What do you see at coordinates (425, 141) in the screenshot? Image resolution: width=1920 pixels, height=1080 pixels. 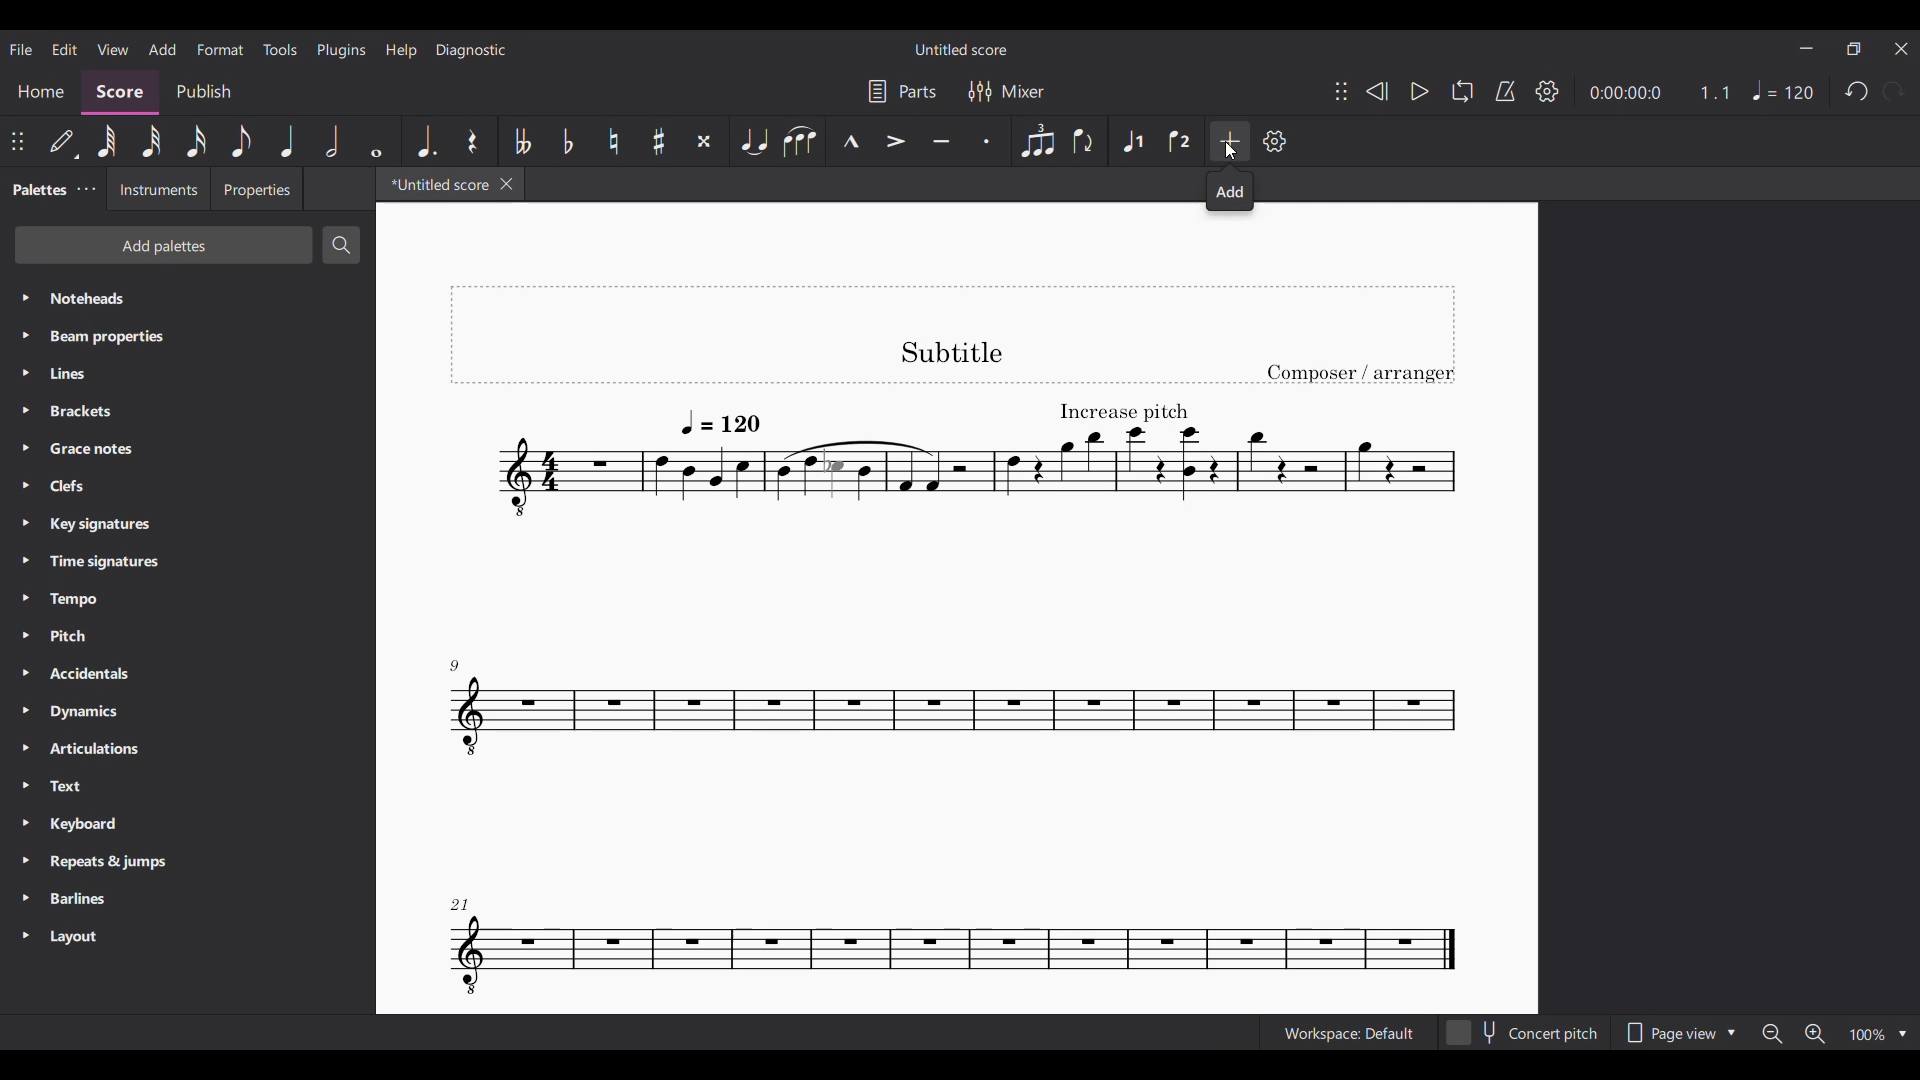 I see `Augmentation dot` at bounding box center [425, 141].